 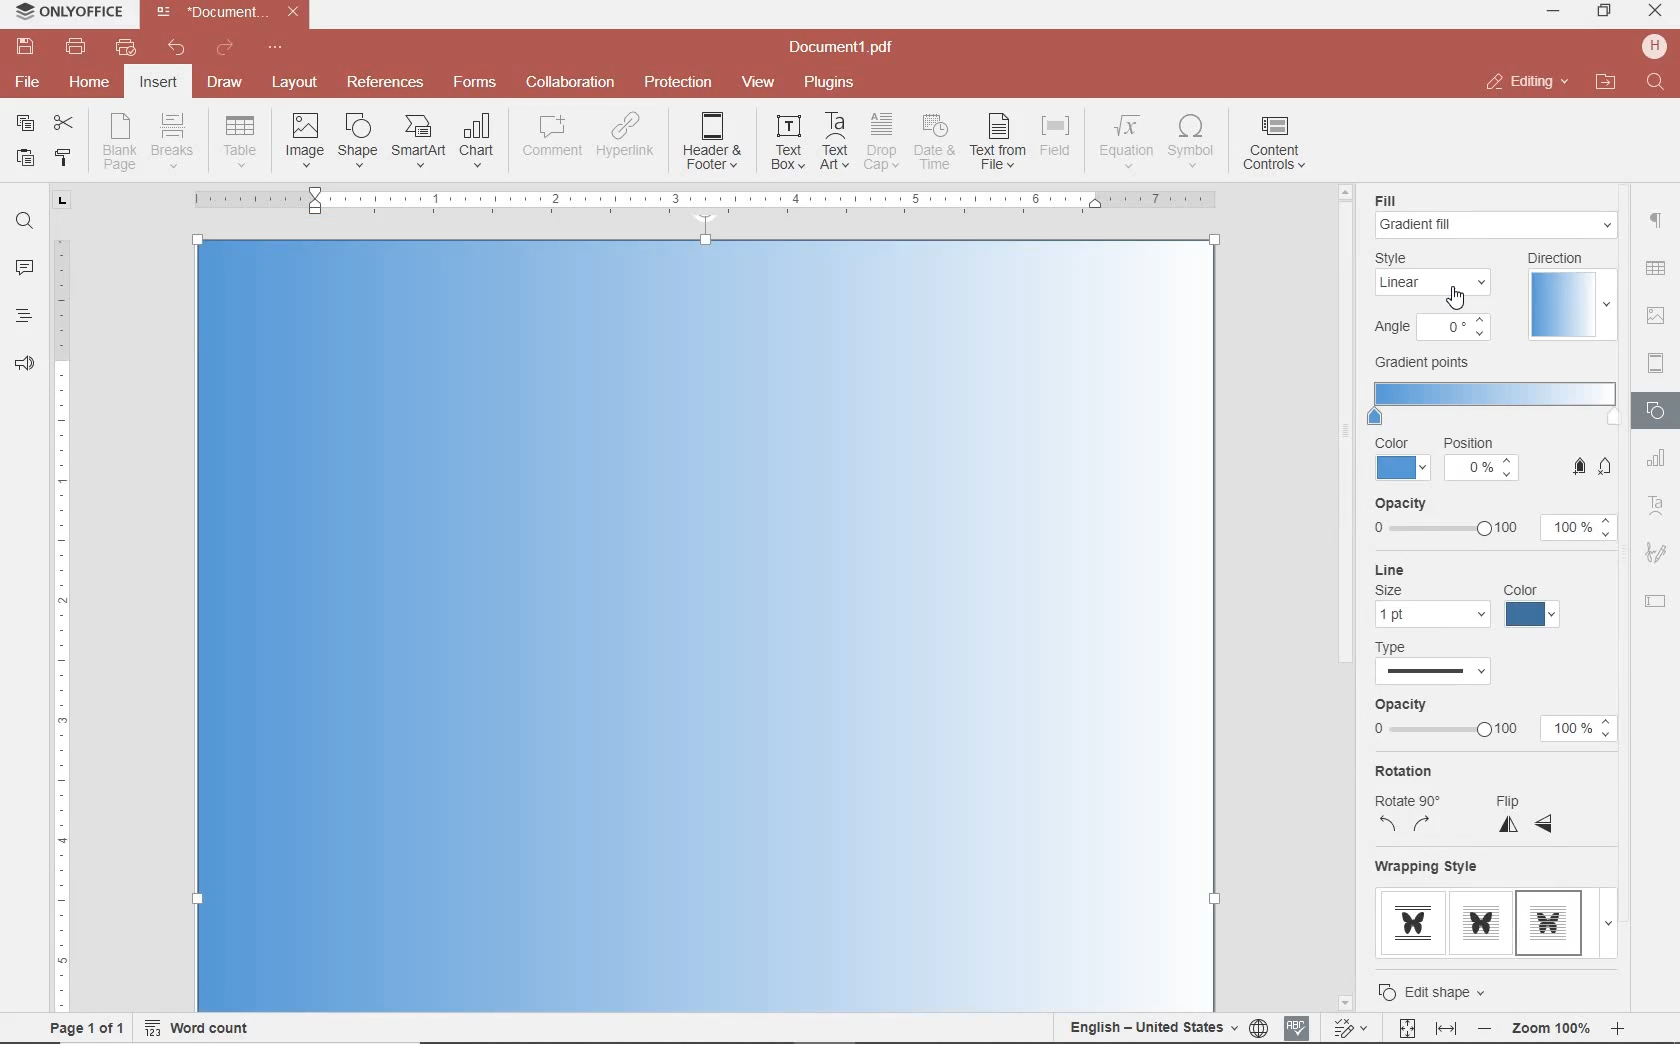 I want to click on system name, so click(x=64, y=13).